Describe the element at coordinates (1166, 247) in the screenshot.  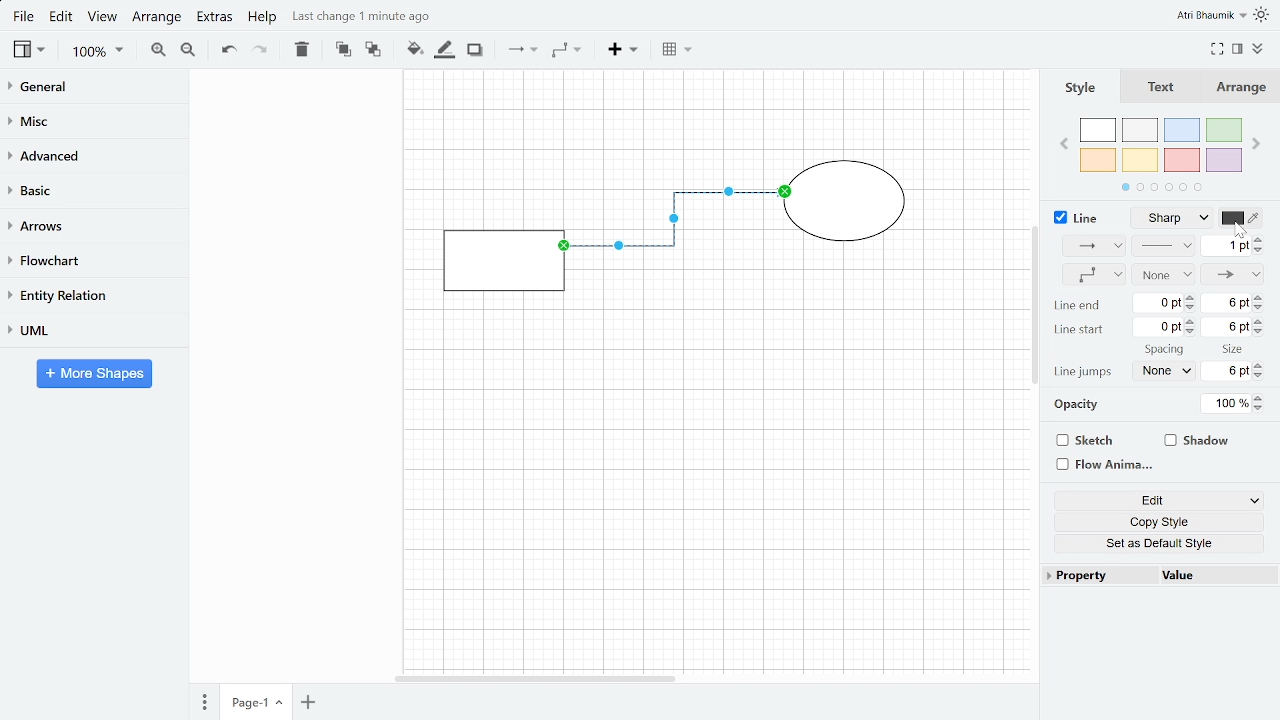
I see `Pattern` at that location.